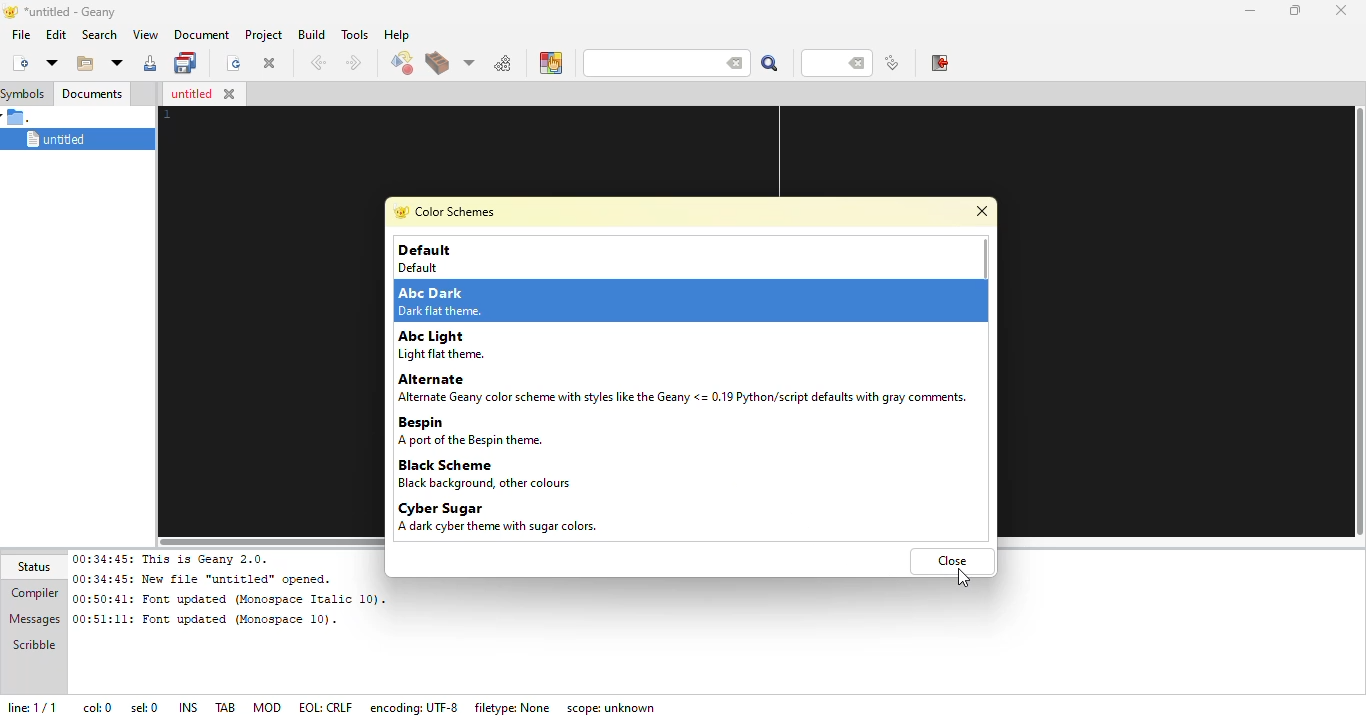 The image size is (1366, 720). Describe the element at coordinates (467, 62) in the screenshot. I see `choose more` at that location.